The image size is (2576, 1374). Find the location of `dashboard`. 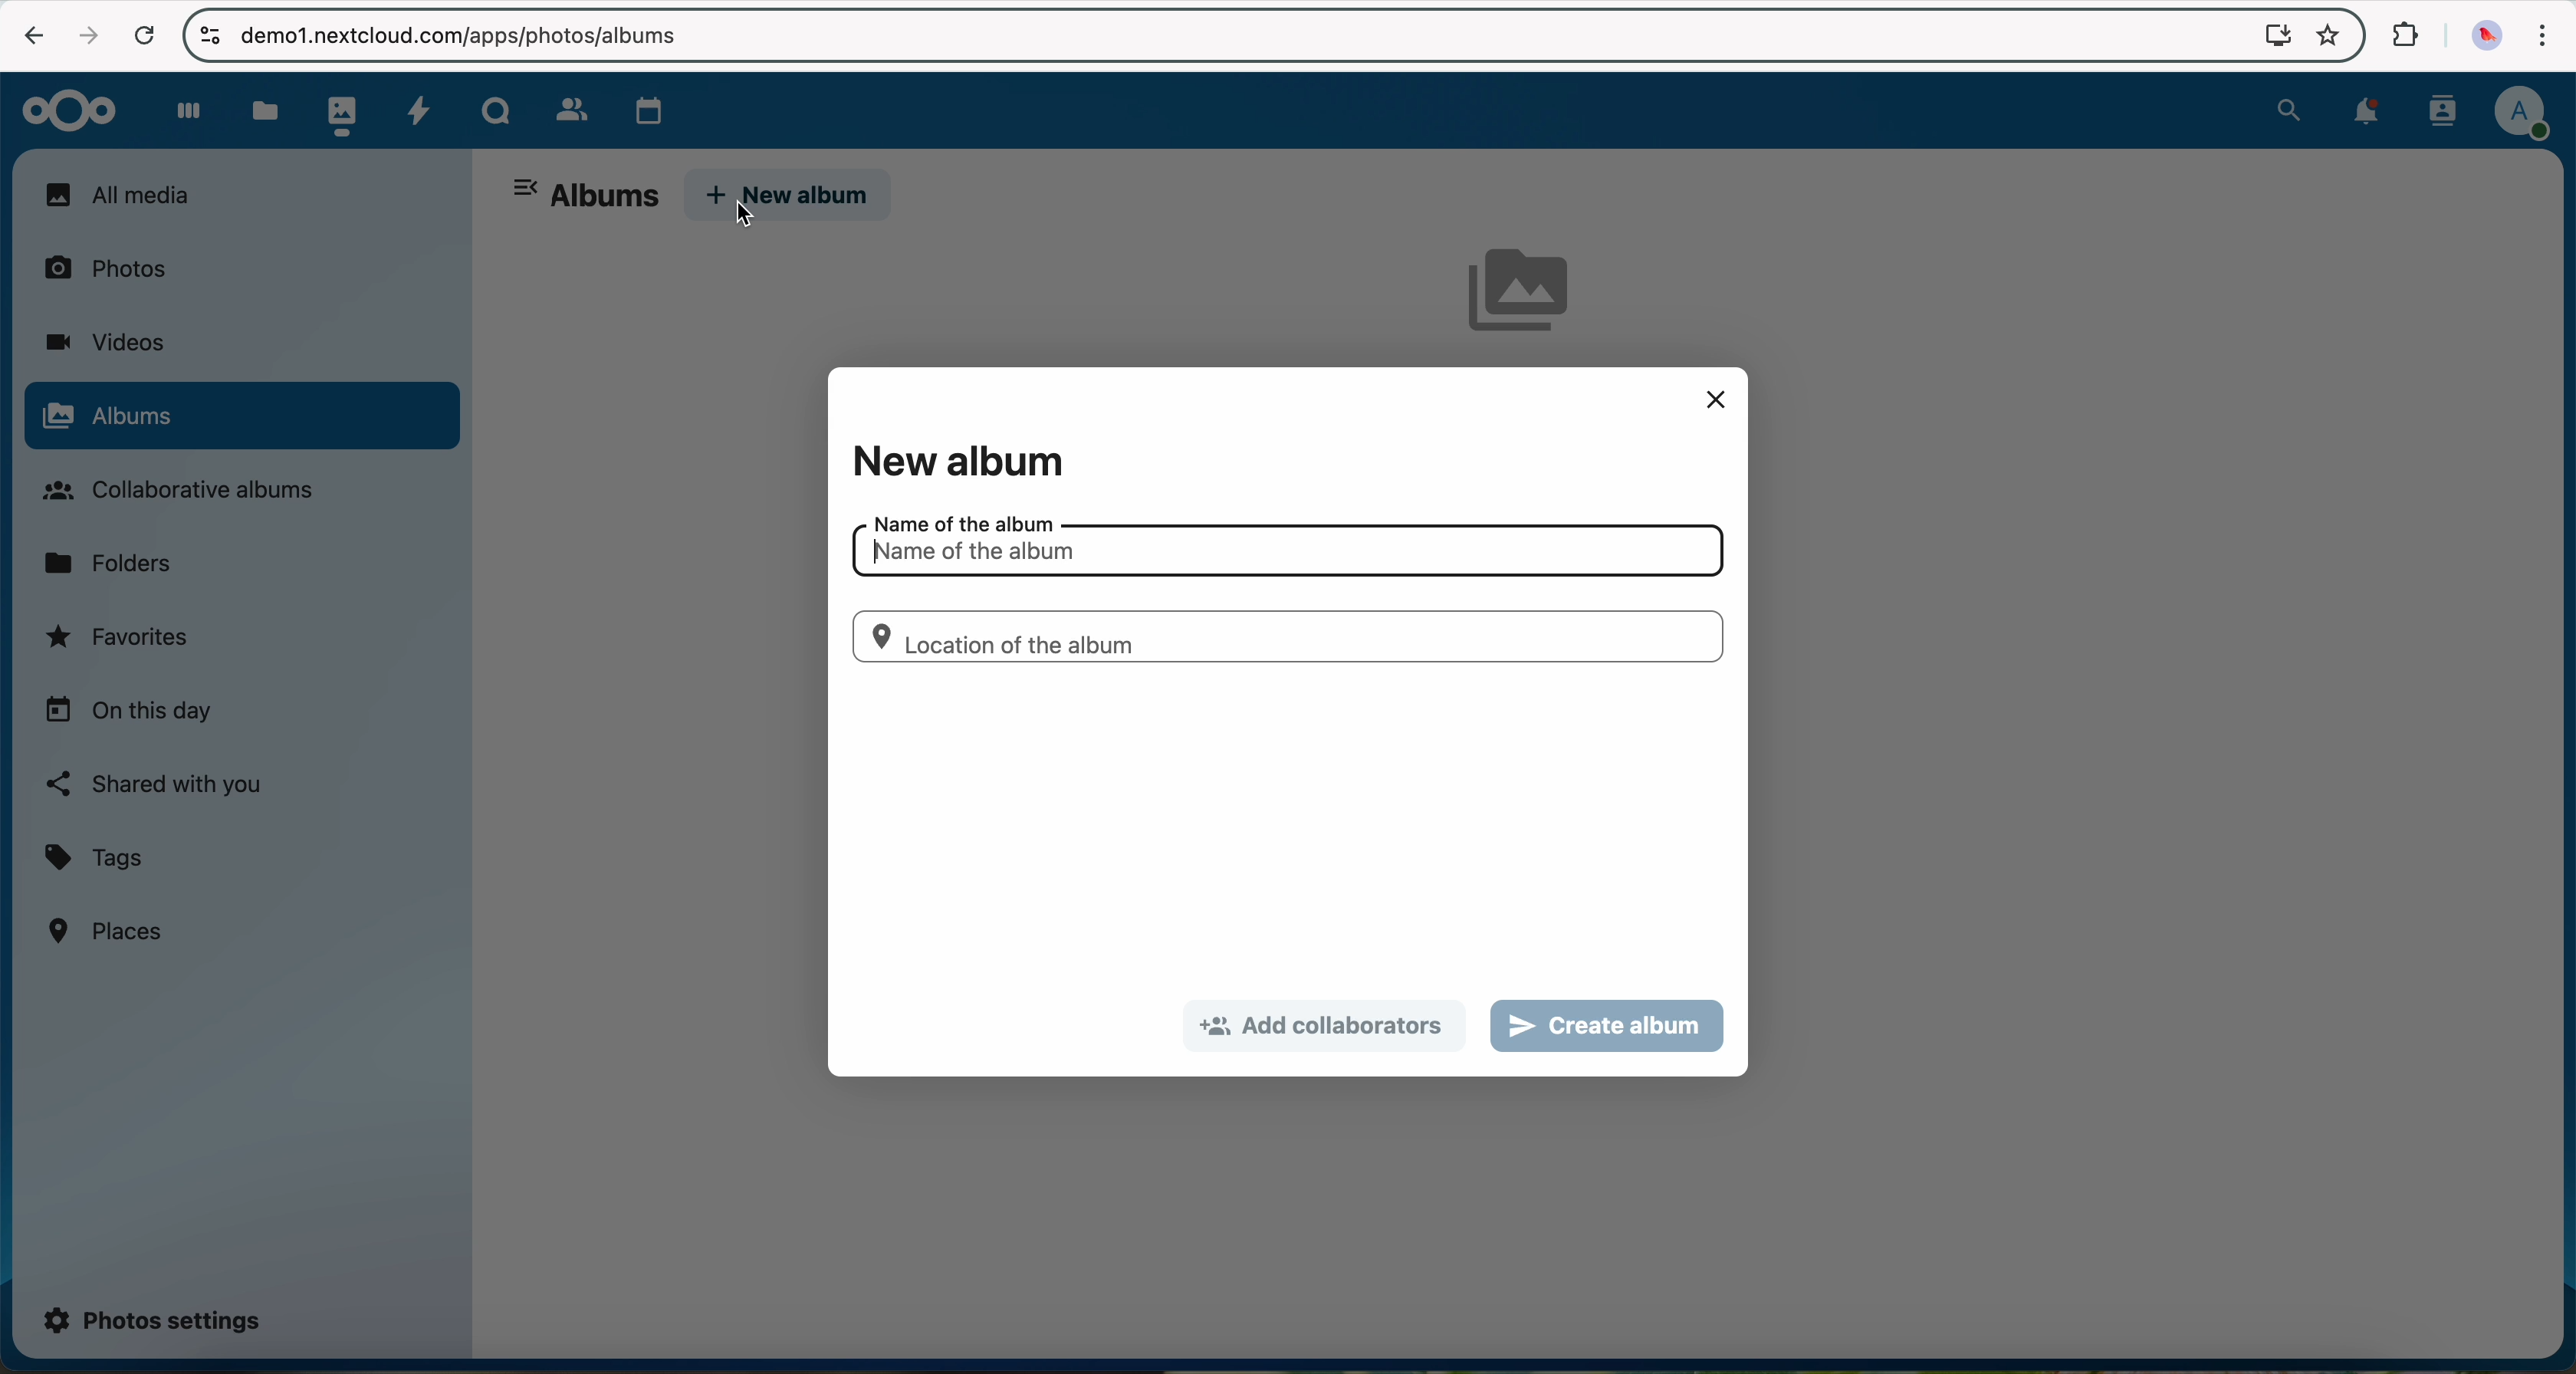

dashboard is located at coordinates (179, 110).